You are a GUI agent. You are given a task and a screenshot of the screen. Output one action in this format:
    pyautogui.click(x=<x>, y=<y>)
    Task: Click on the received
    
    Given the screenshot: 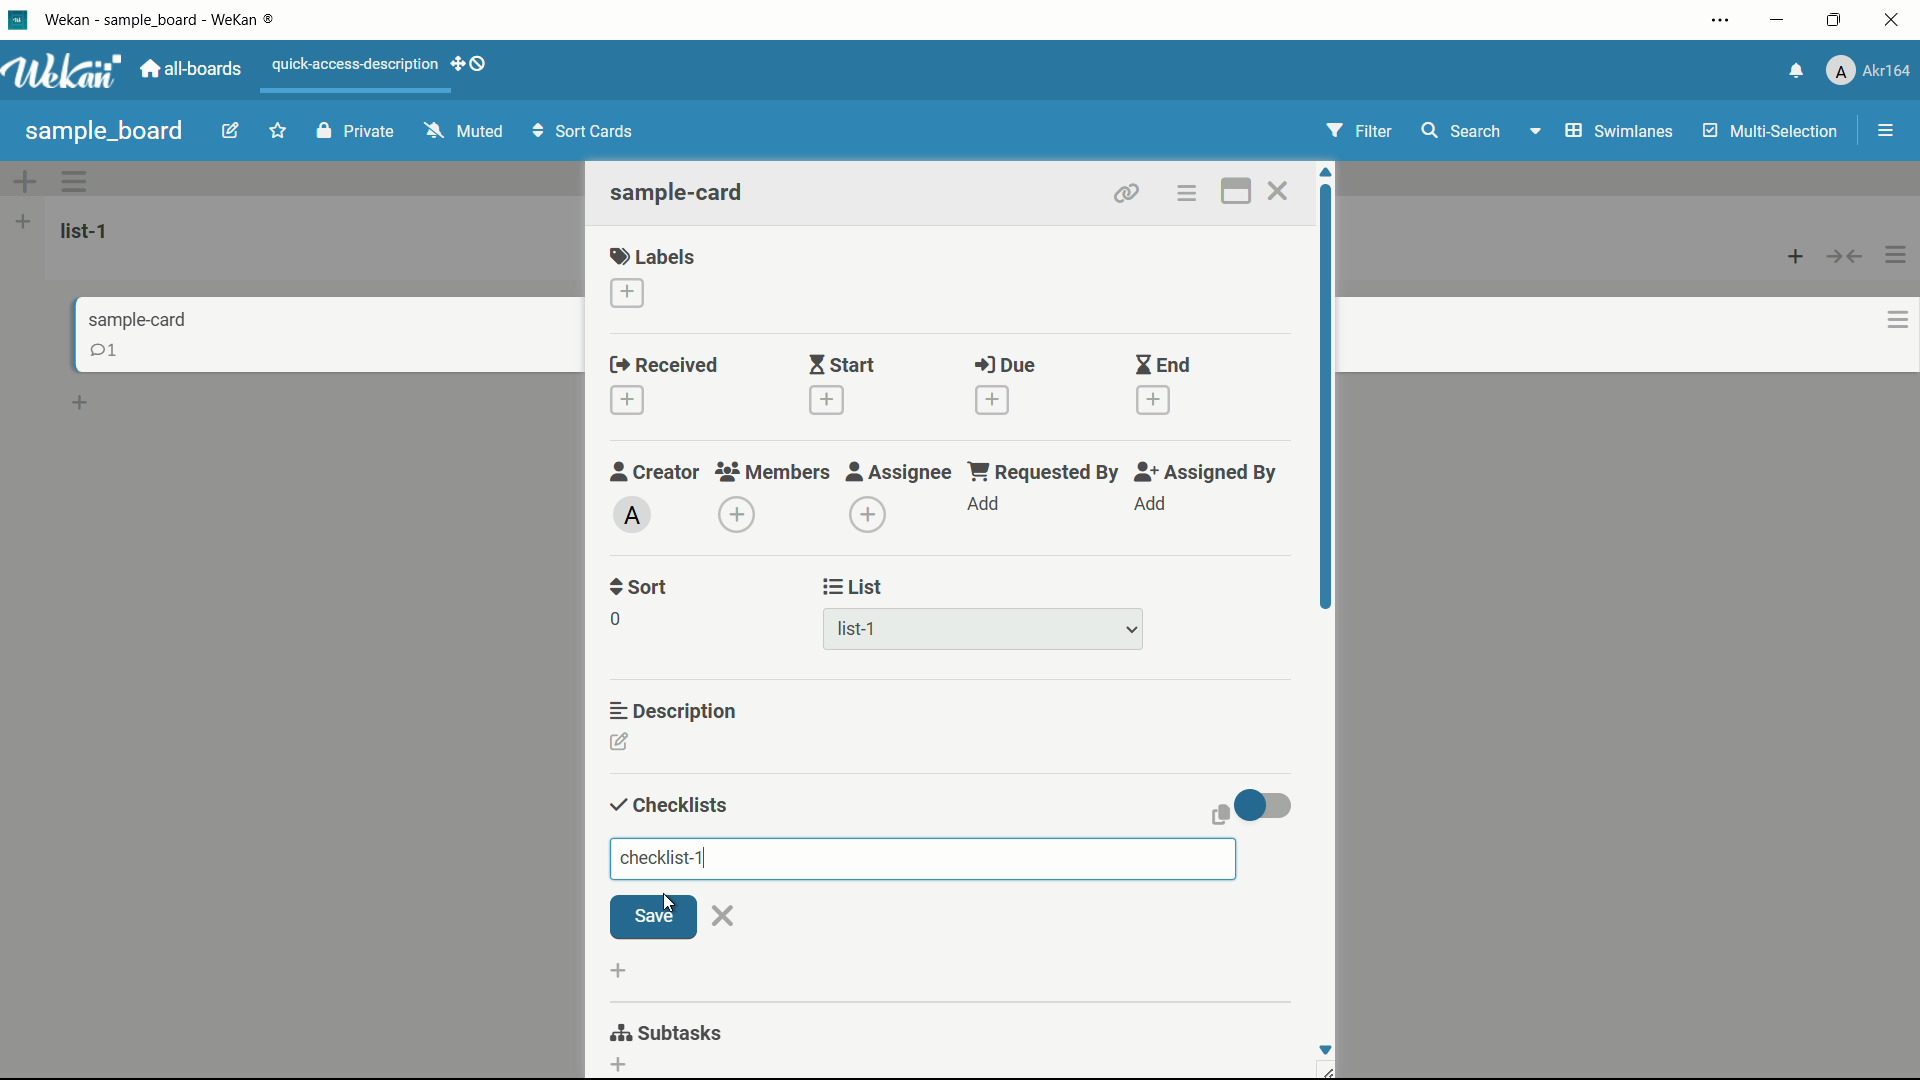 What is the action you would take?
    pyautogui.click(x=659, y=365)
    